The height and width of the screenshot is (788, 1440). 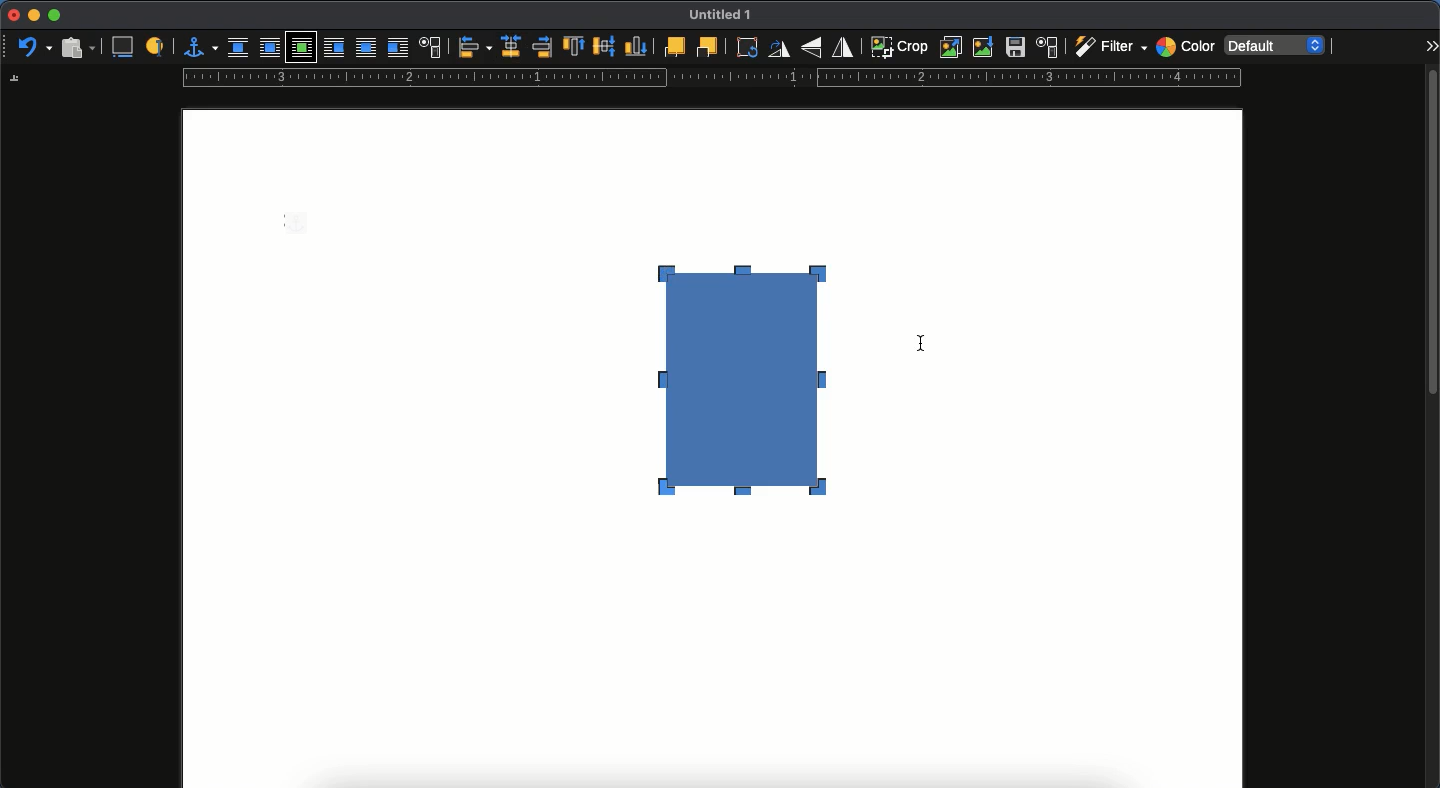 What do you see at coordinates (333, 49) in the screenshot?
I see `before` at bounding box center [333, 49].